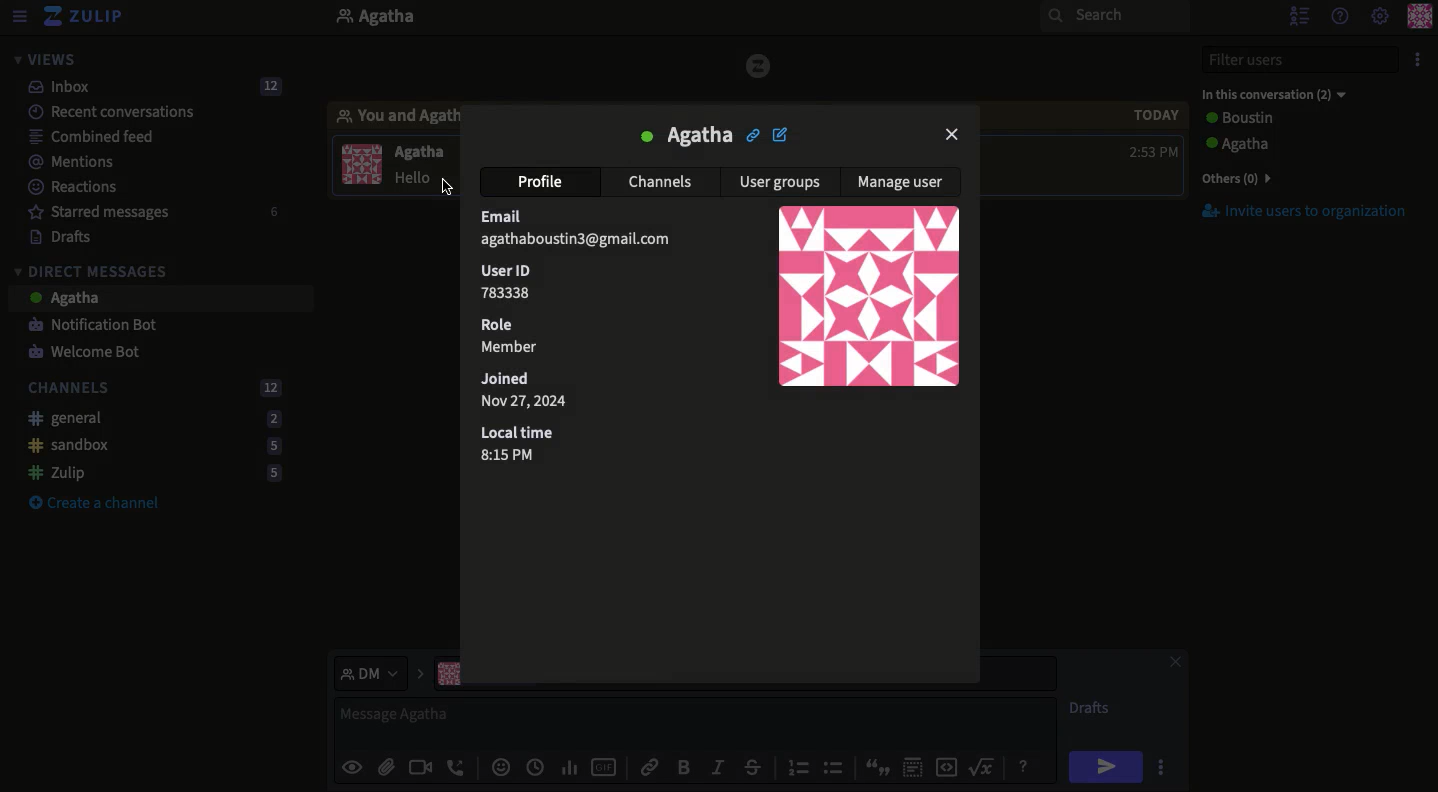 The width and height of the screenshot is (1438, 792). What do you see at coordinates (952, 136) in the screenshot?
I see `Close` at bounding box center [952, 136].